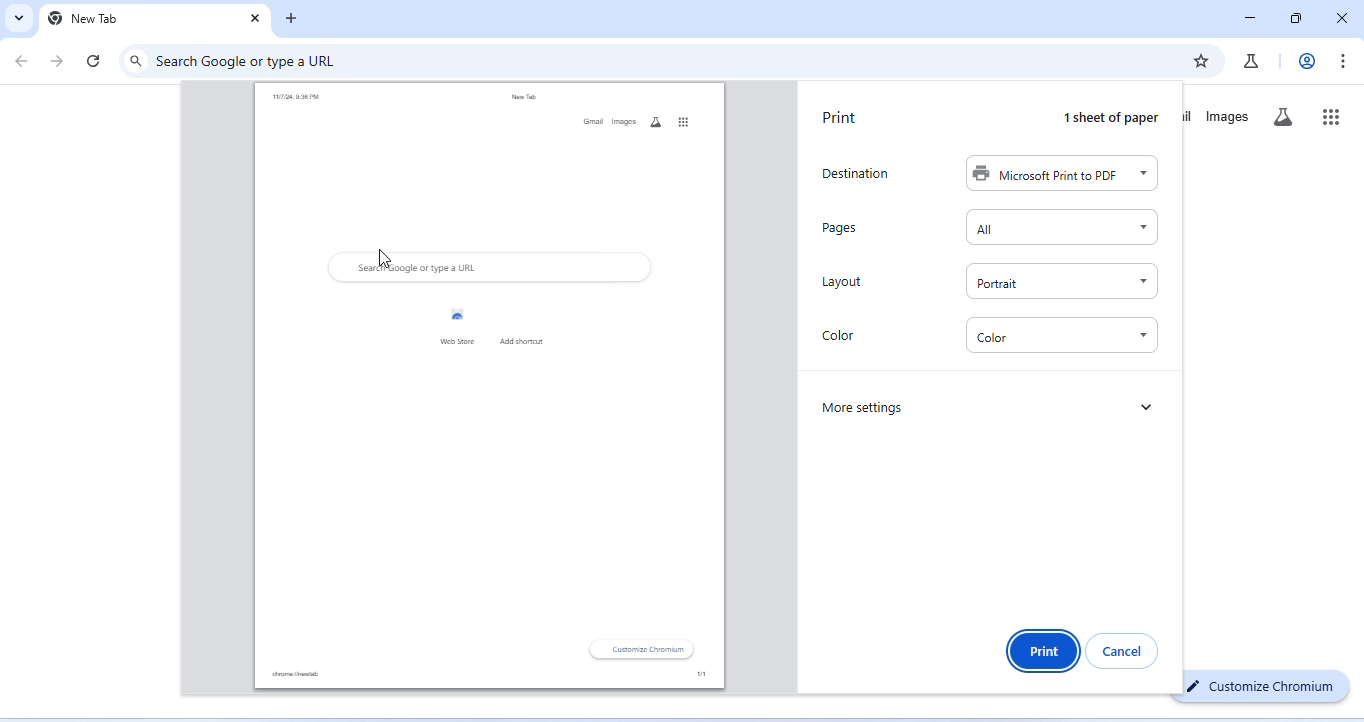  Describe the element at coordinates (250, 62) in the screenshot. I see `search google or type a URL` at that location.